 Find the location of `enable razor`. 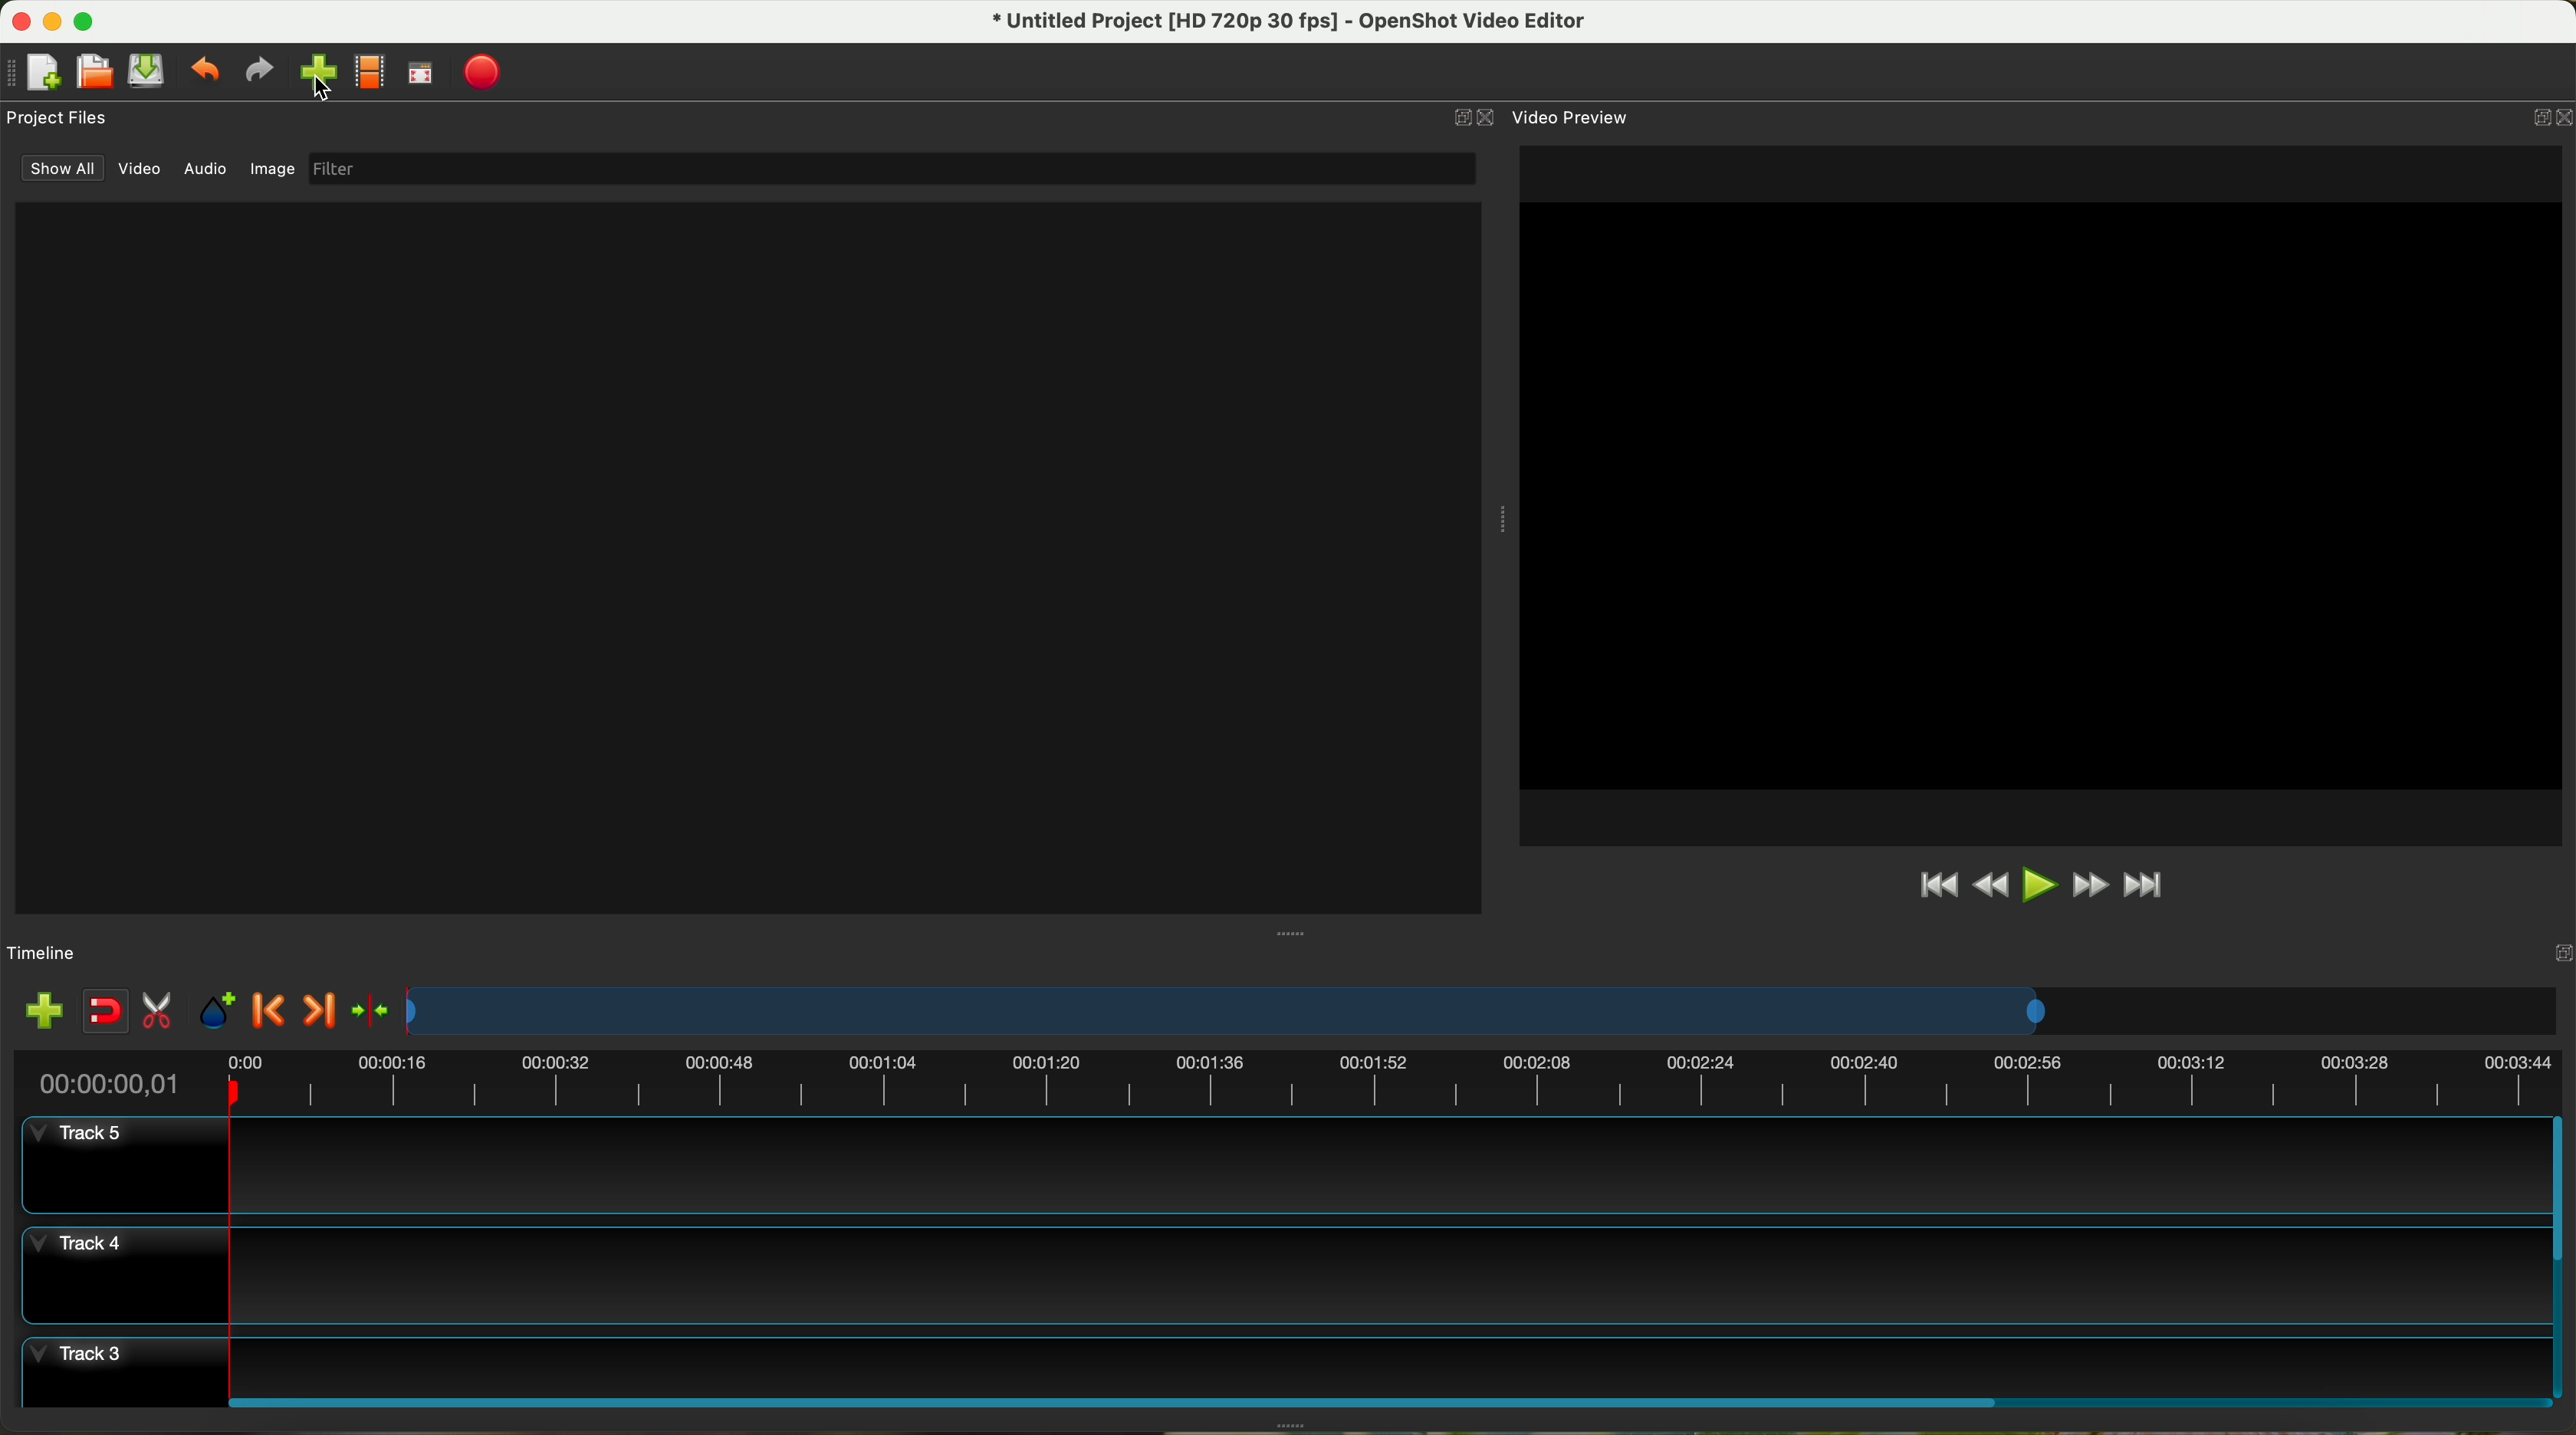

enable razor is located at coordinates (158, 1013).